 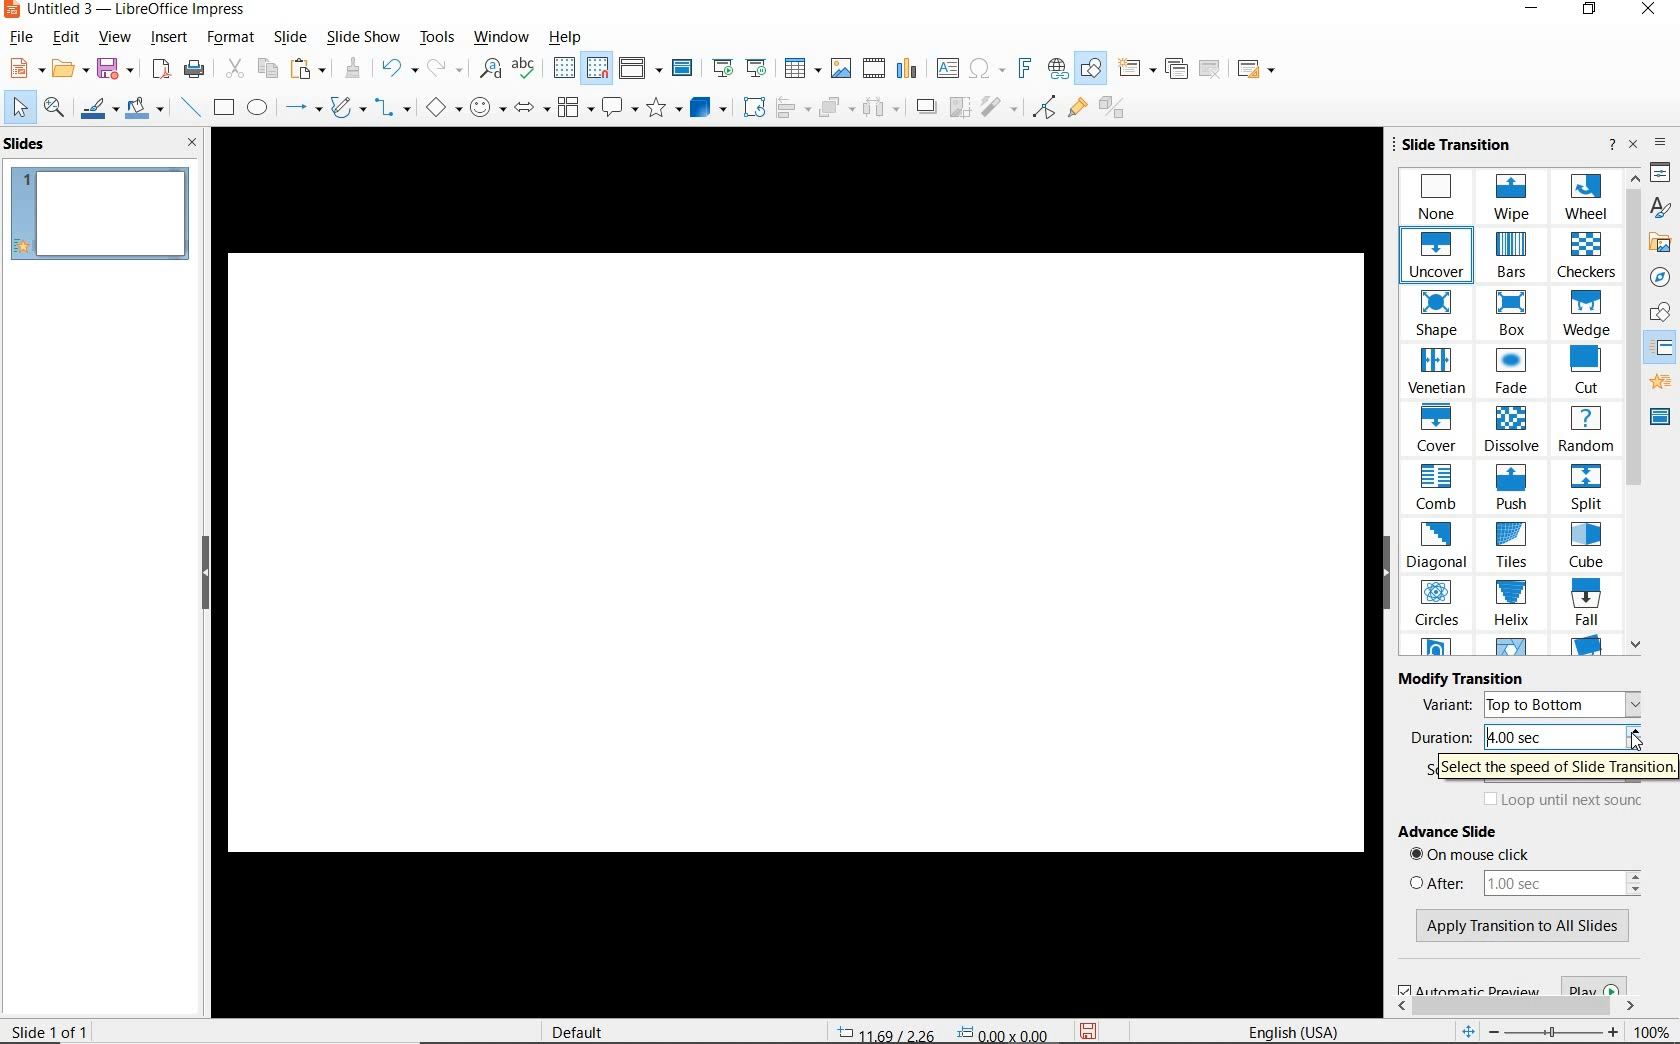 What do you see at coordinates (803, 69) in the screenshot?
I see `TABLE` at bounding box center [803, 69].